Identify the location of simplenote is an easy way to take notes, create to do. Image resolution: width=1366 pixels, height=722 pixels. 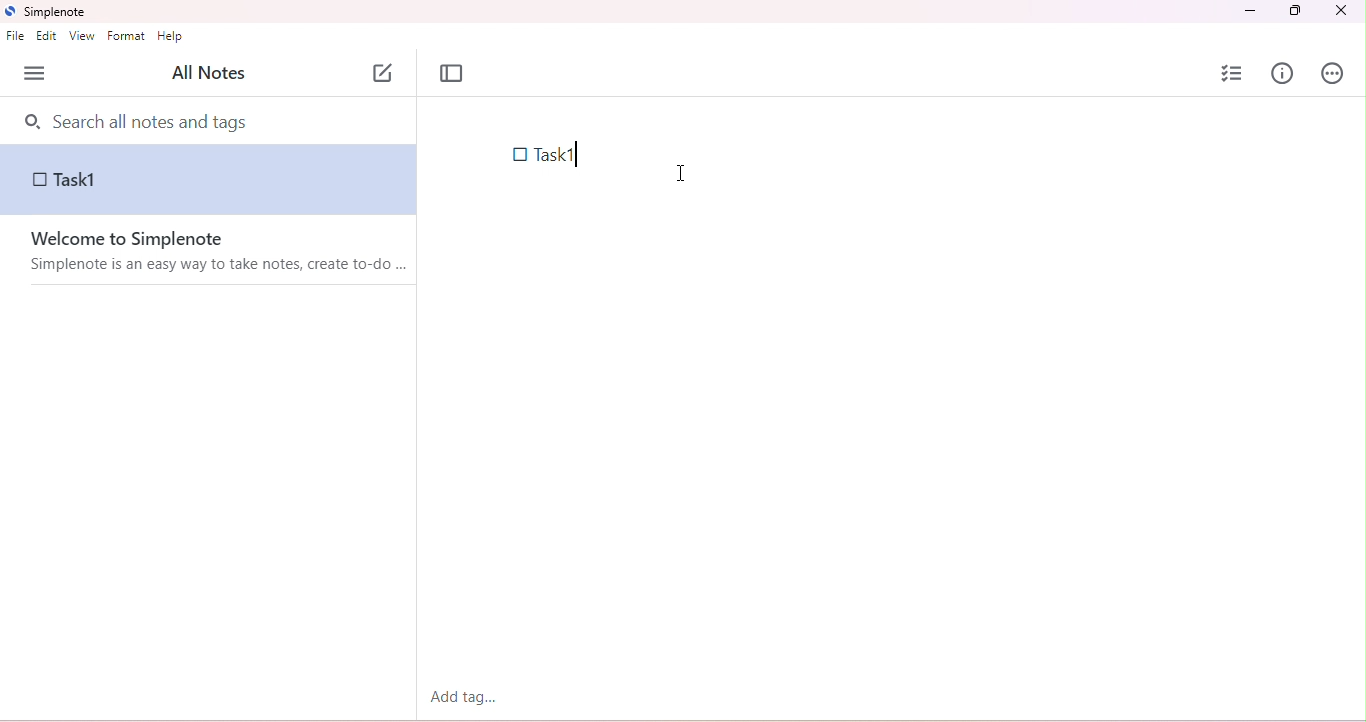
(221, 266).